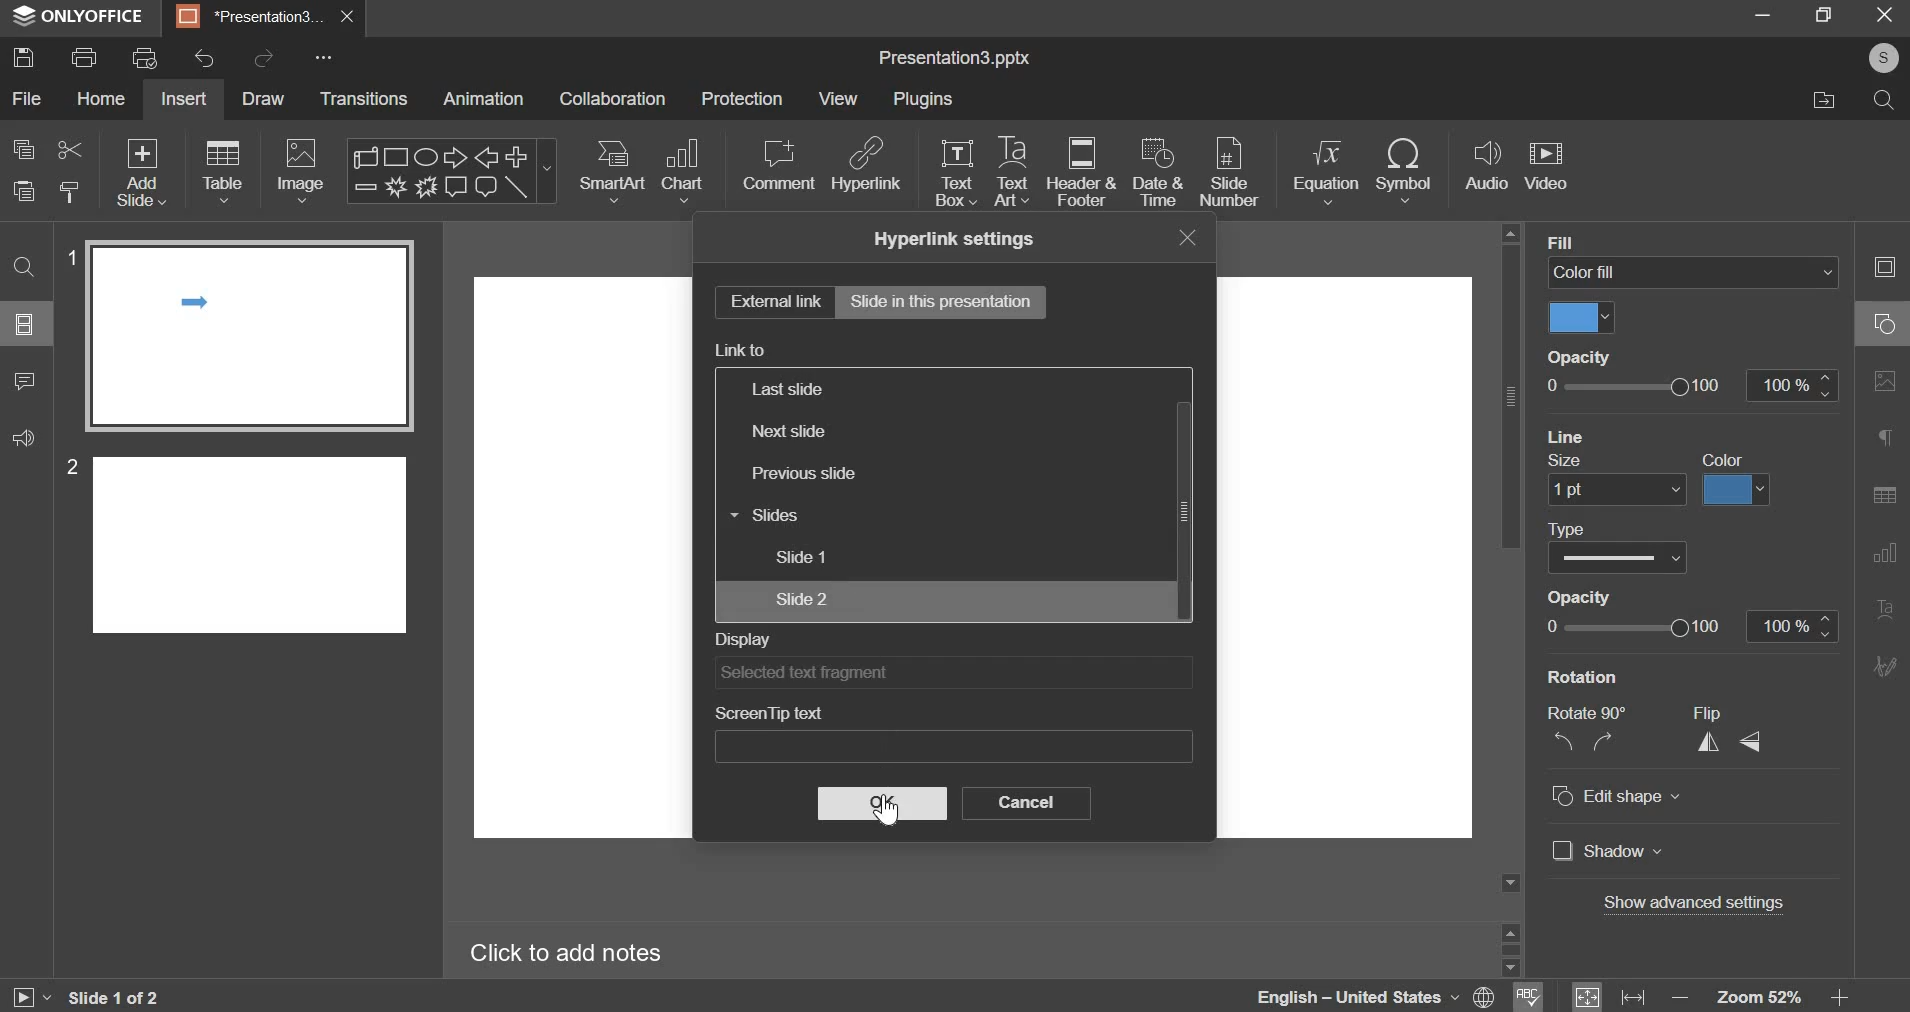 The height and width of the screenshot is (1012, 1910). I want to click on exit, so click(1887, 15).